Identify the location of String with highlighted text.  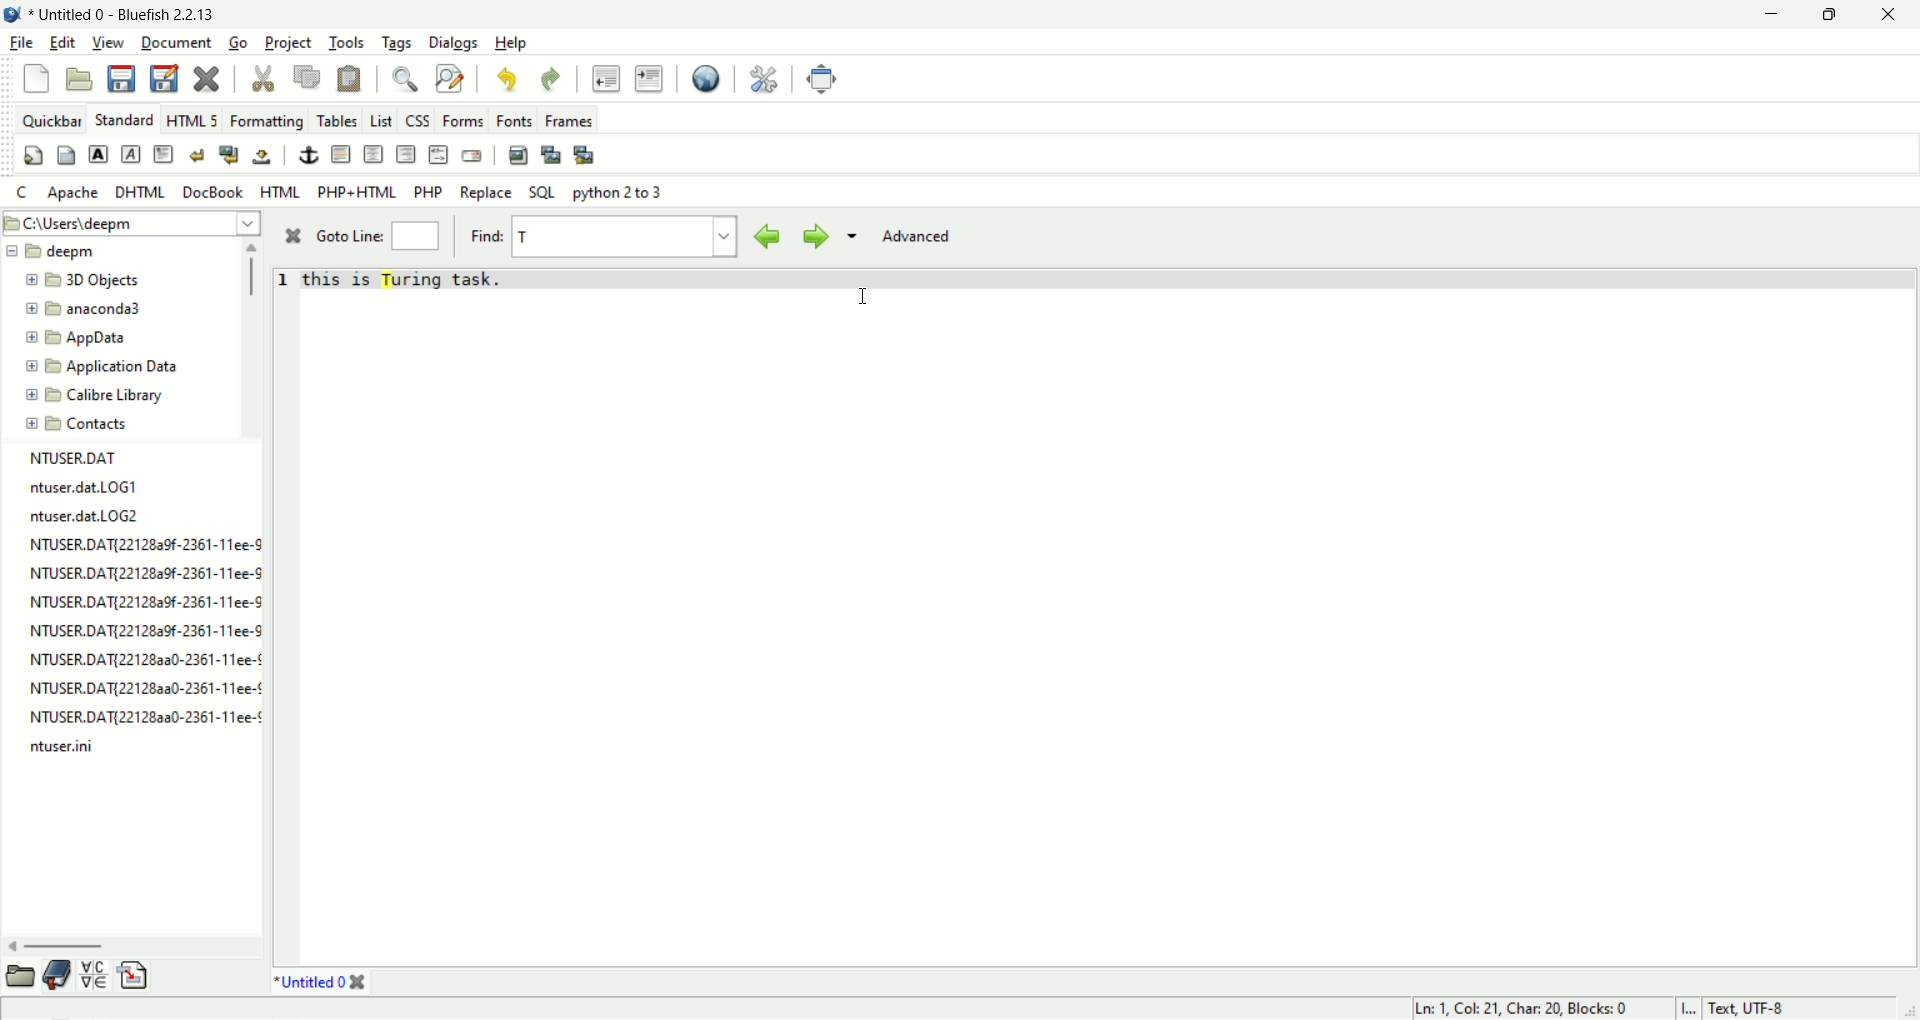
(409, 280).